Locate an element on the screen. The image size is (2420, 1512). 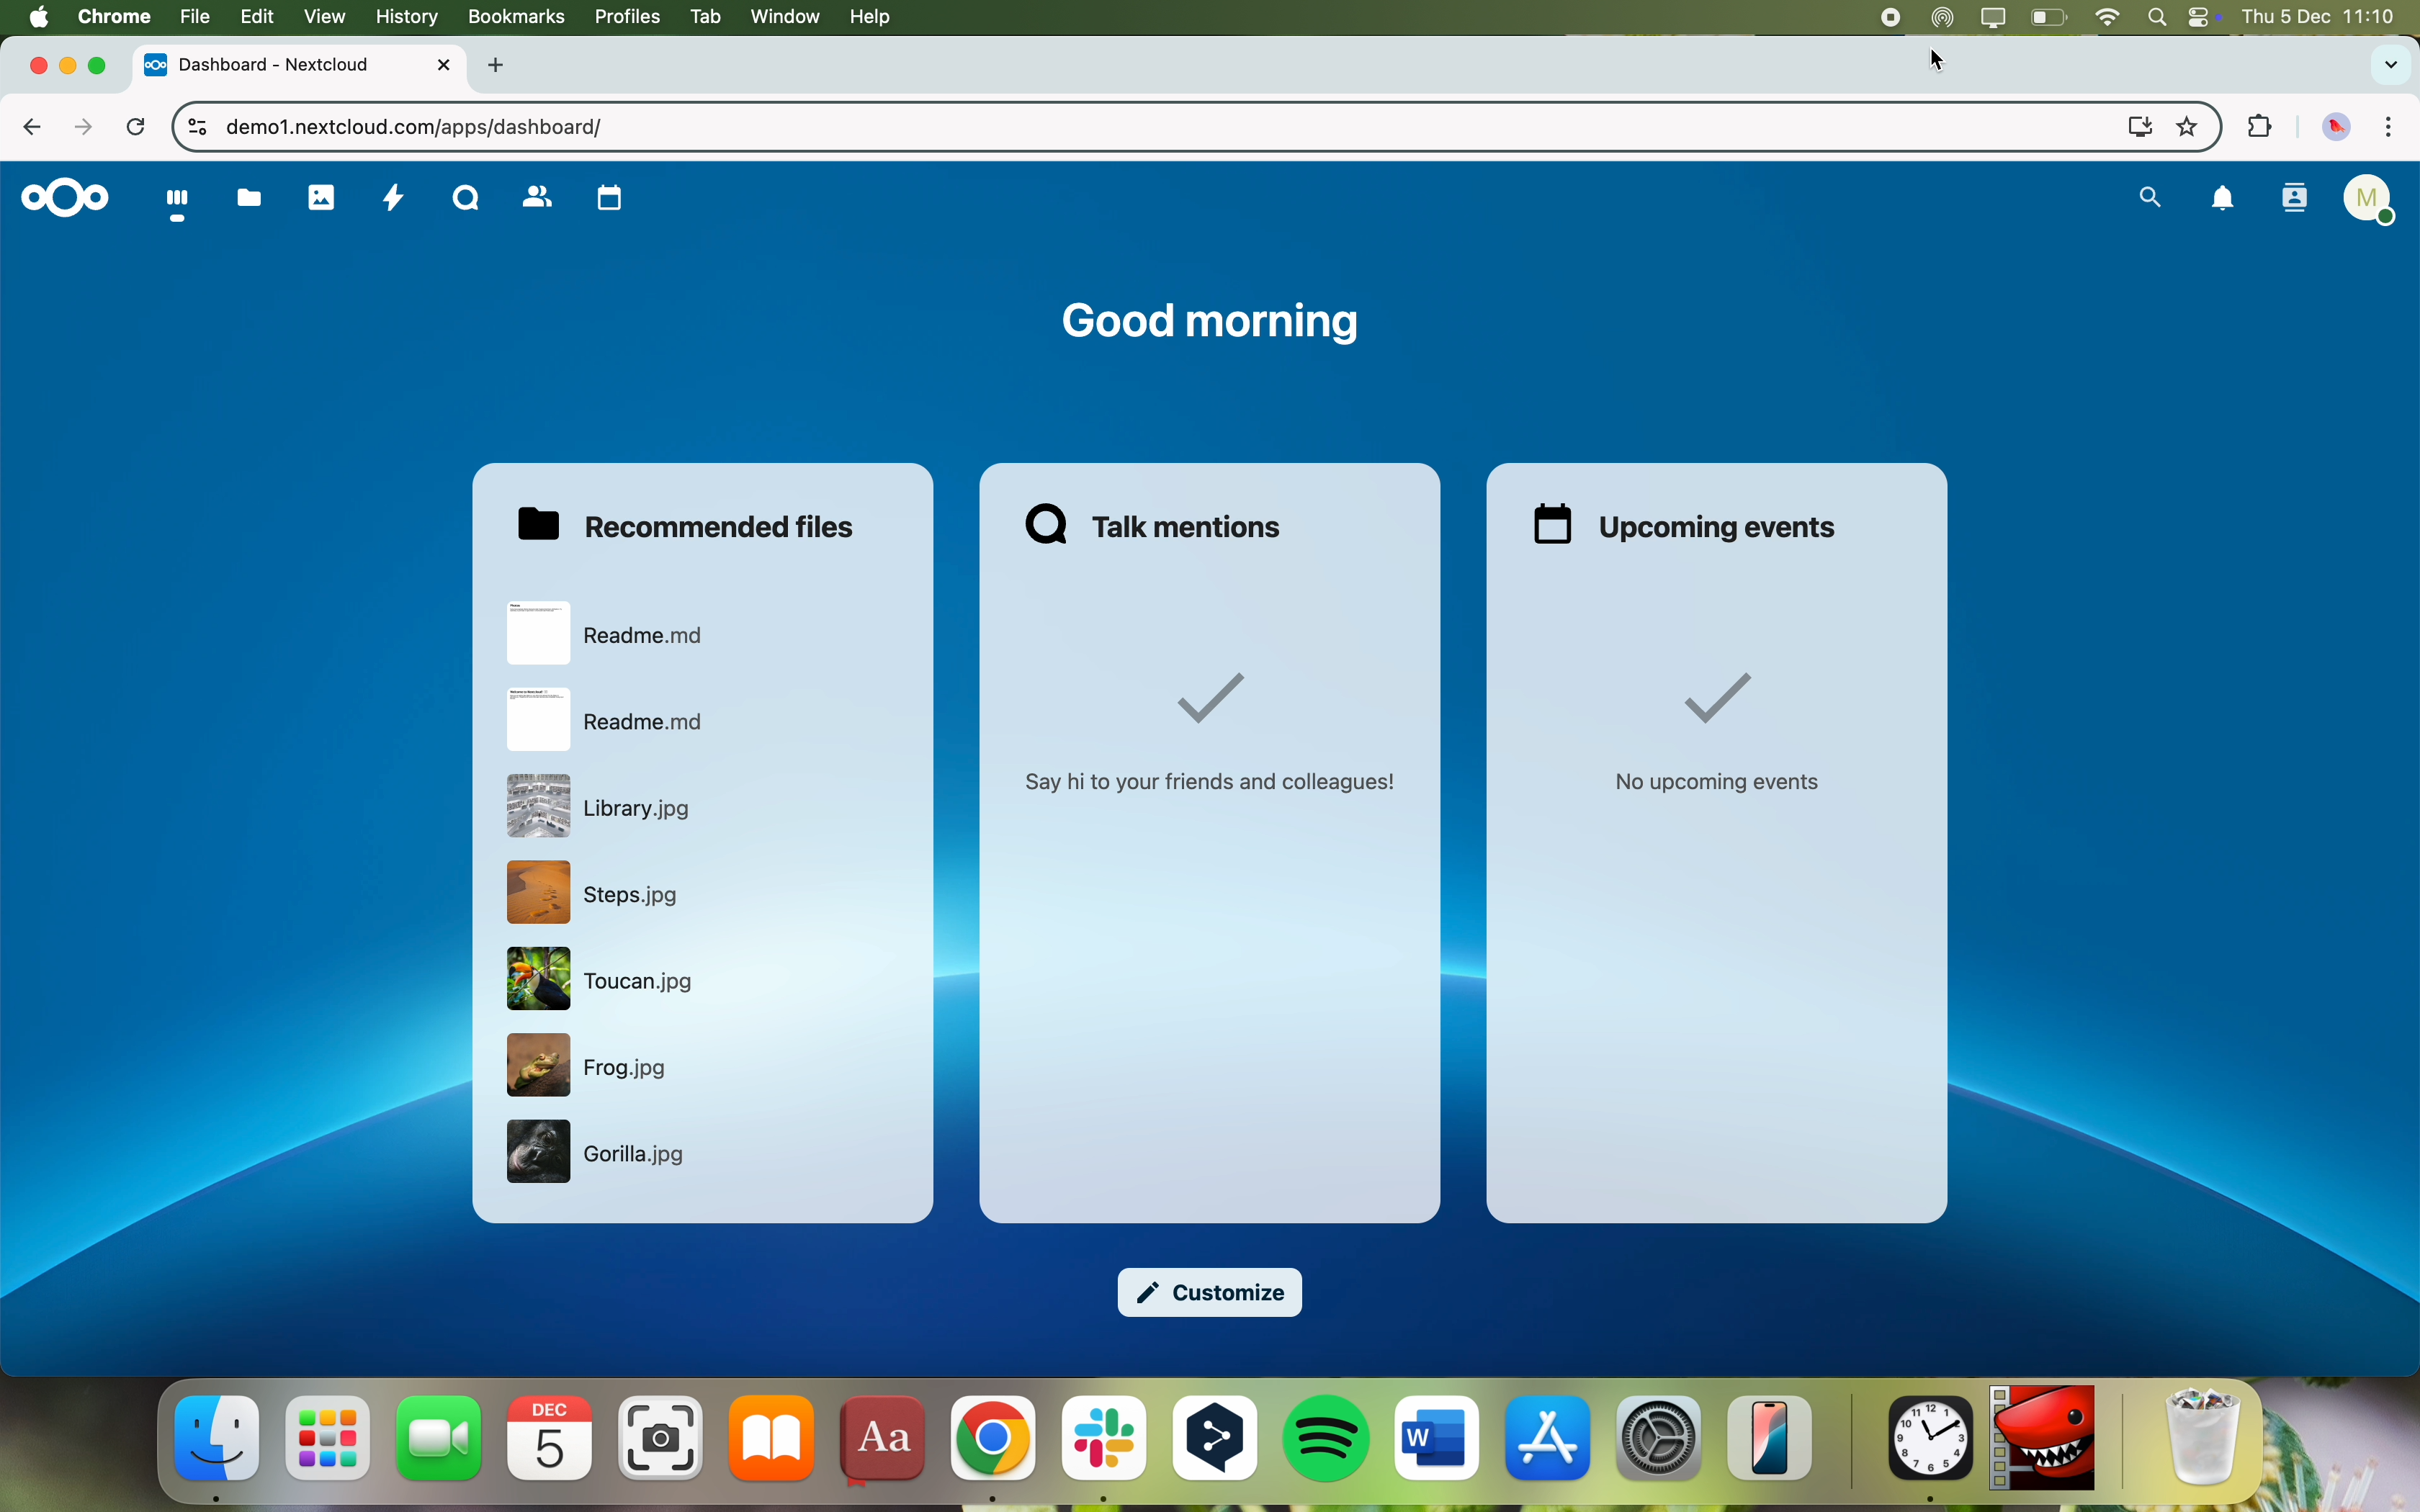
tab is located at coordinates (702, 17).